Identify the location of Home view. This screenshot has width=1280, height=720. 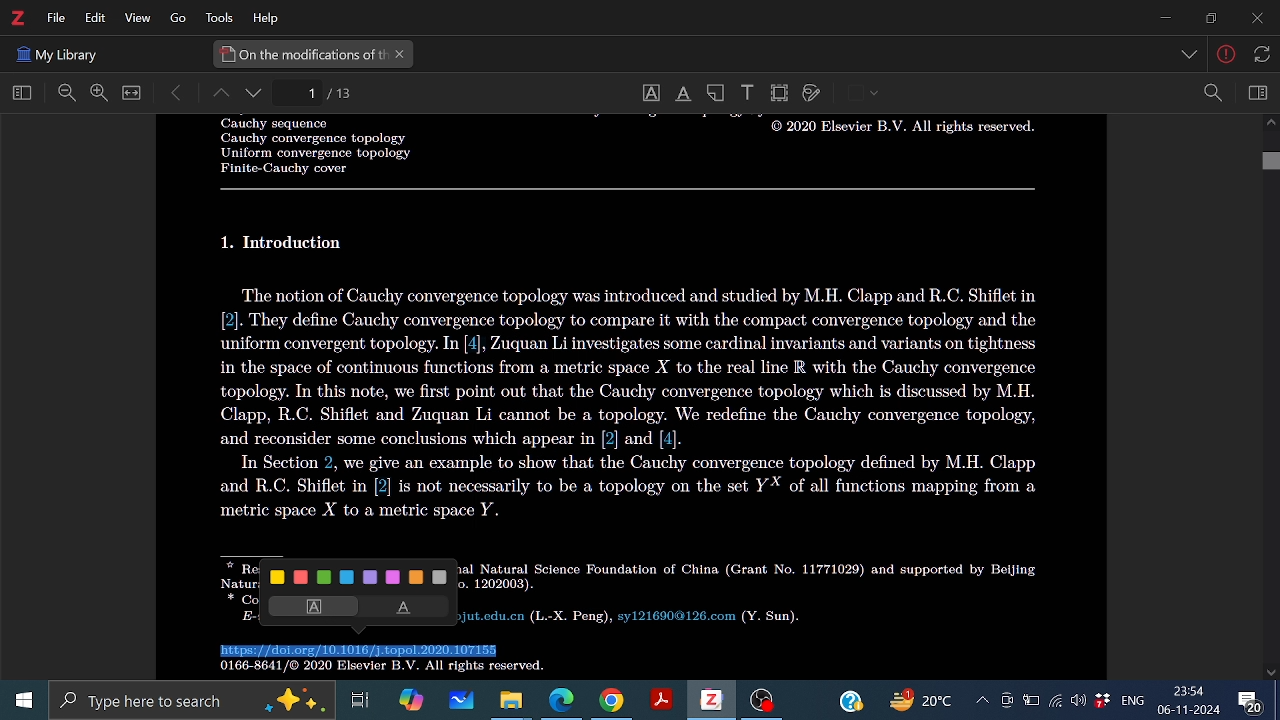
(18, 94).